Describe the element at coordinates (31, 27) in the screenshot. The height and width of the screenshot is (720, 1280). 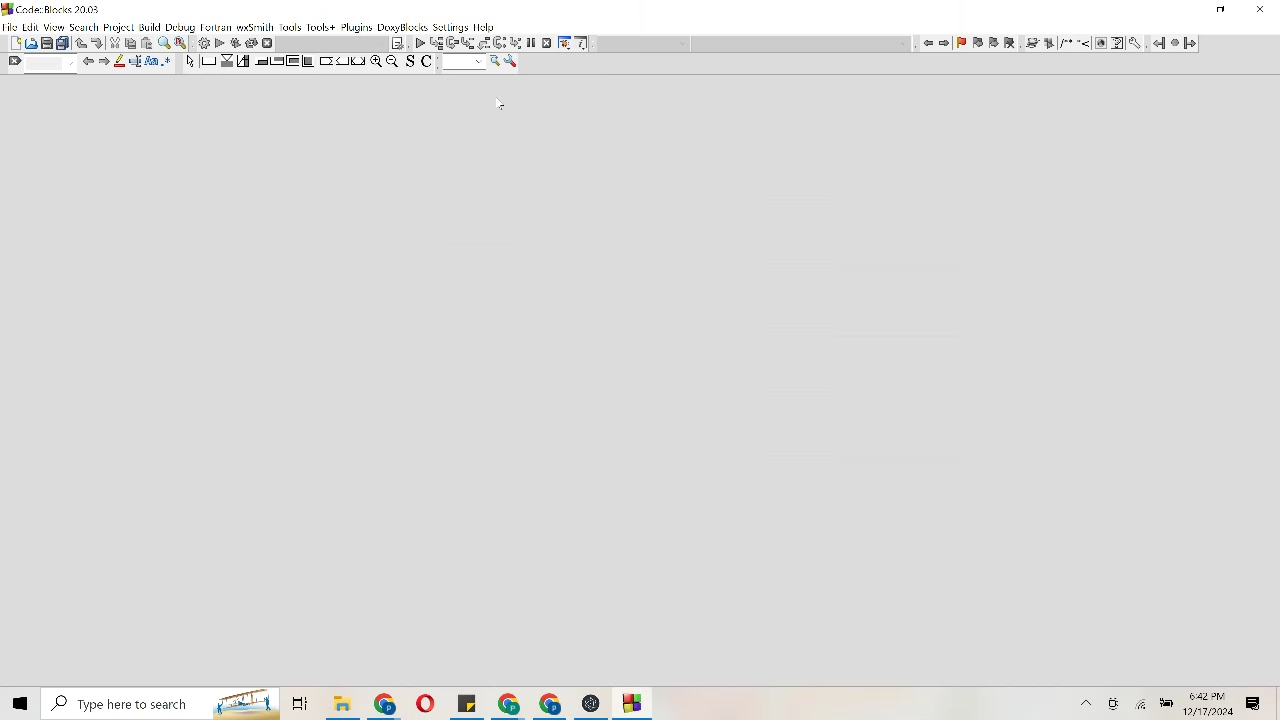
I see `Edit` at that location.